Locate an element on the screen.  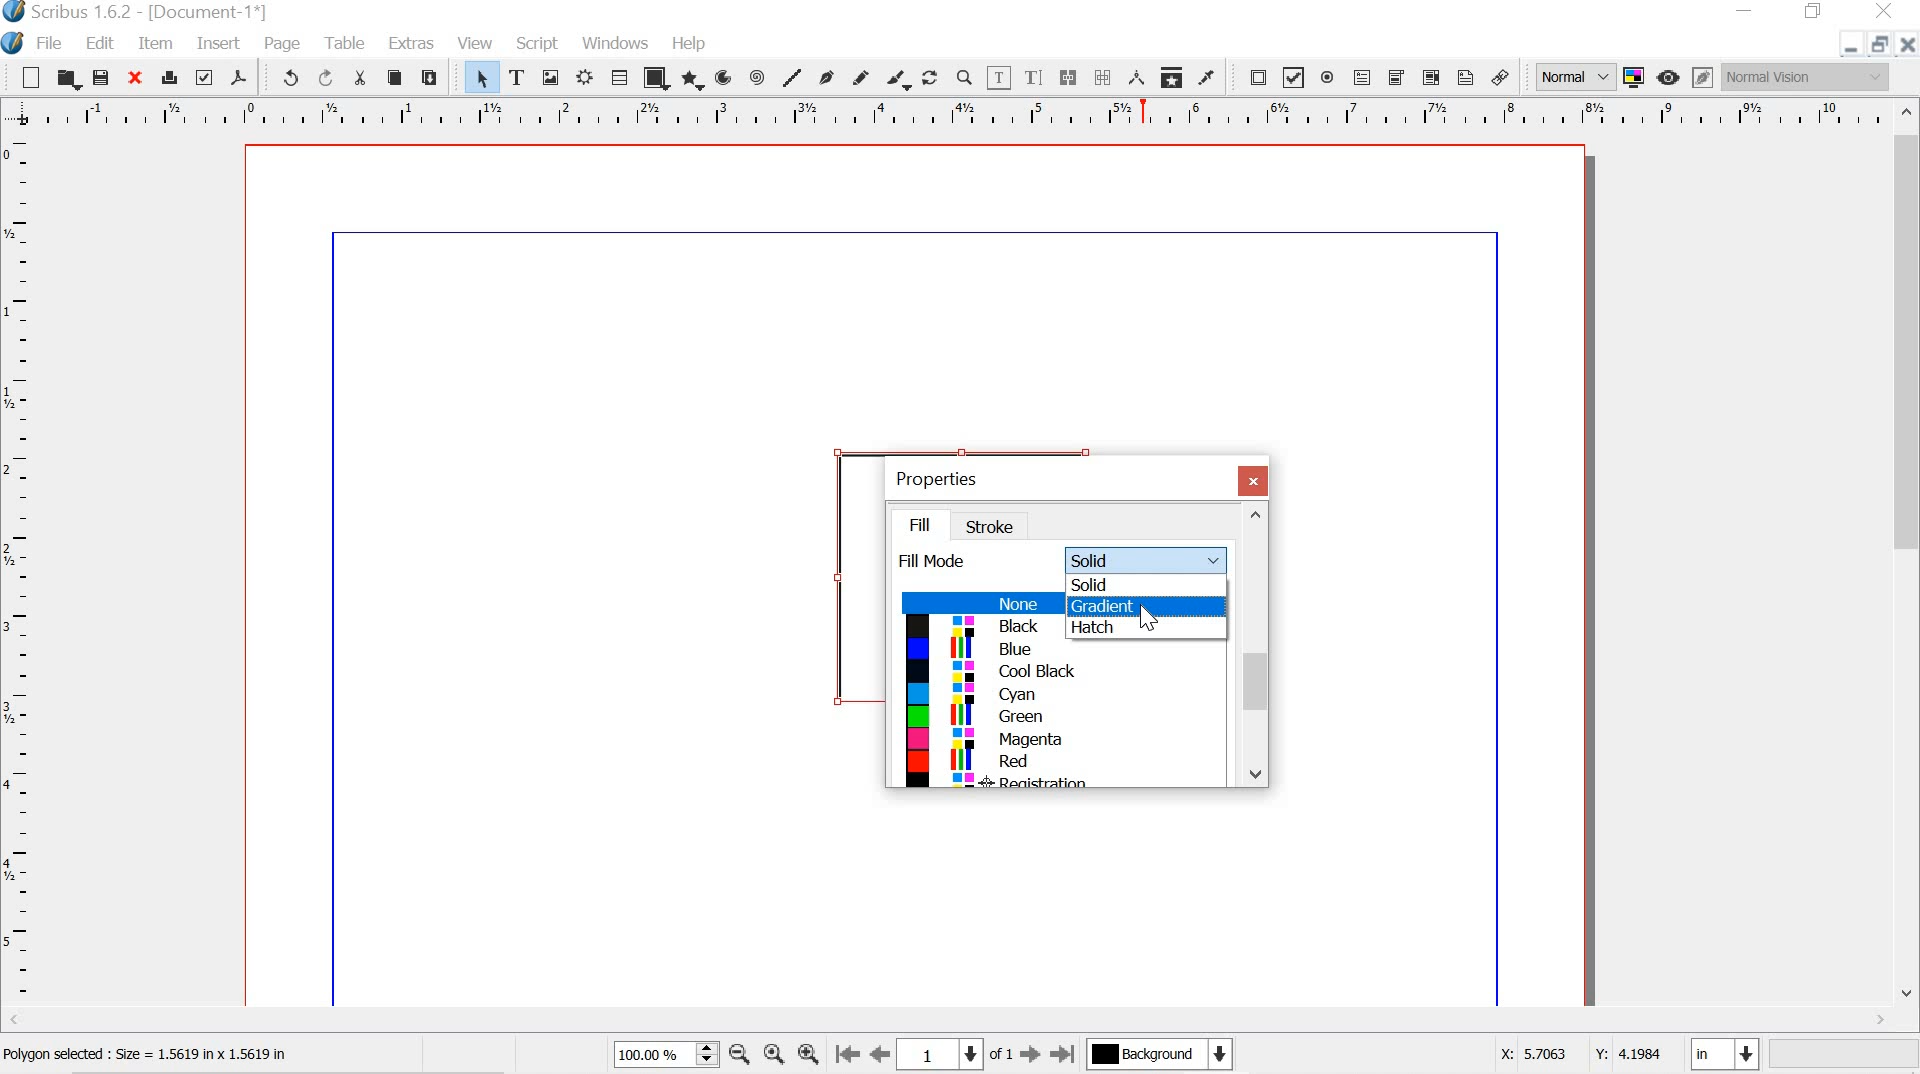
properties is located at coordinates (944, 476).